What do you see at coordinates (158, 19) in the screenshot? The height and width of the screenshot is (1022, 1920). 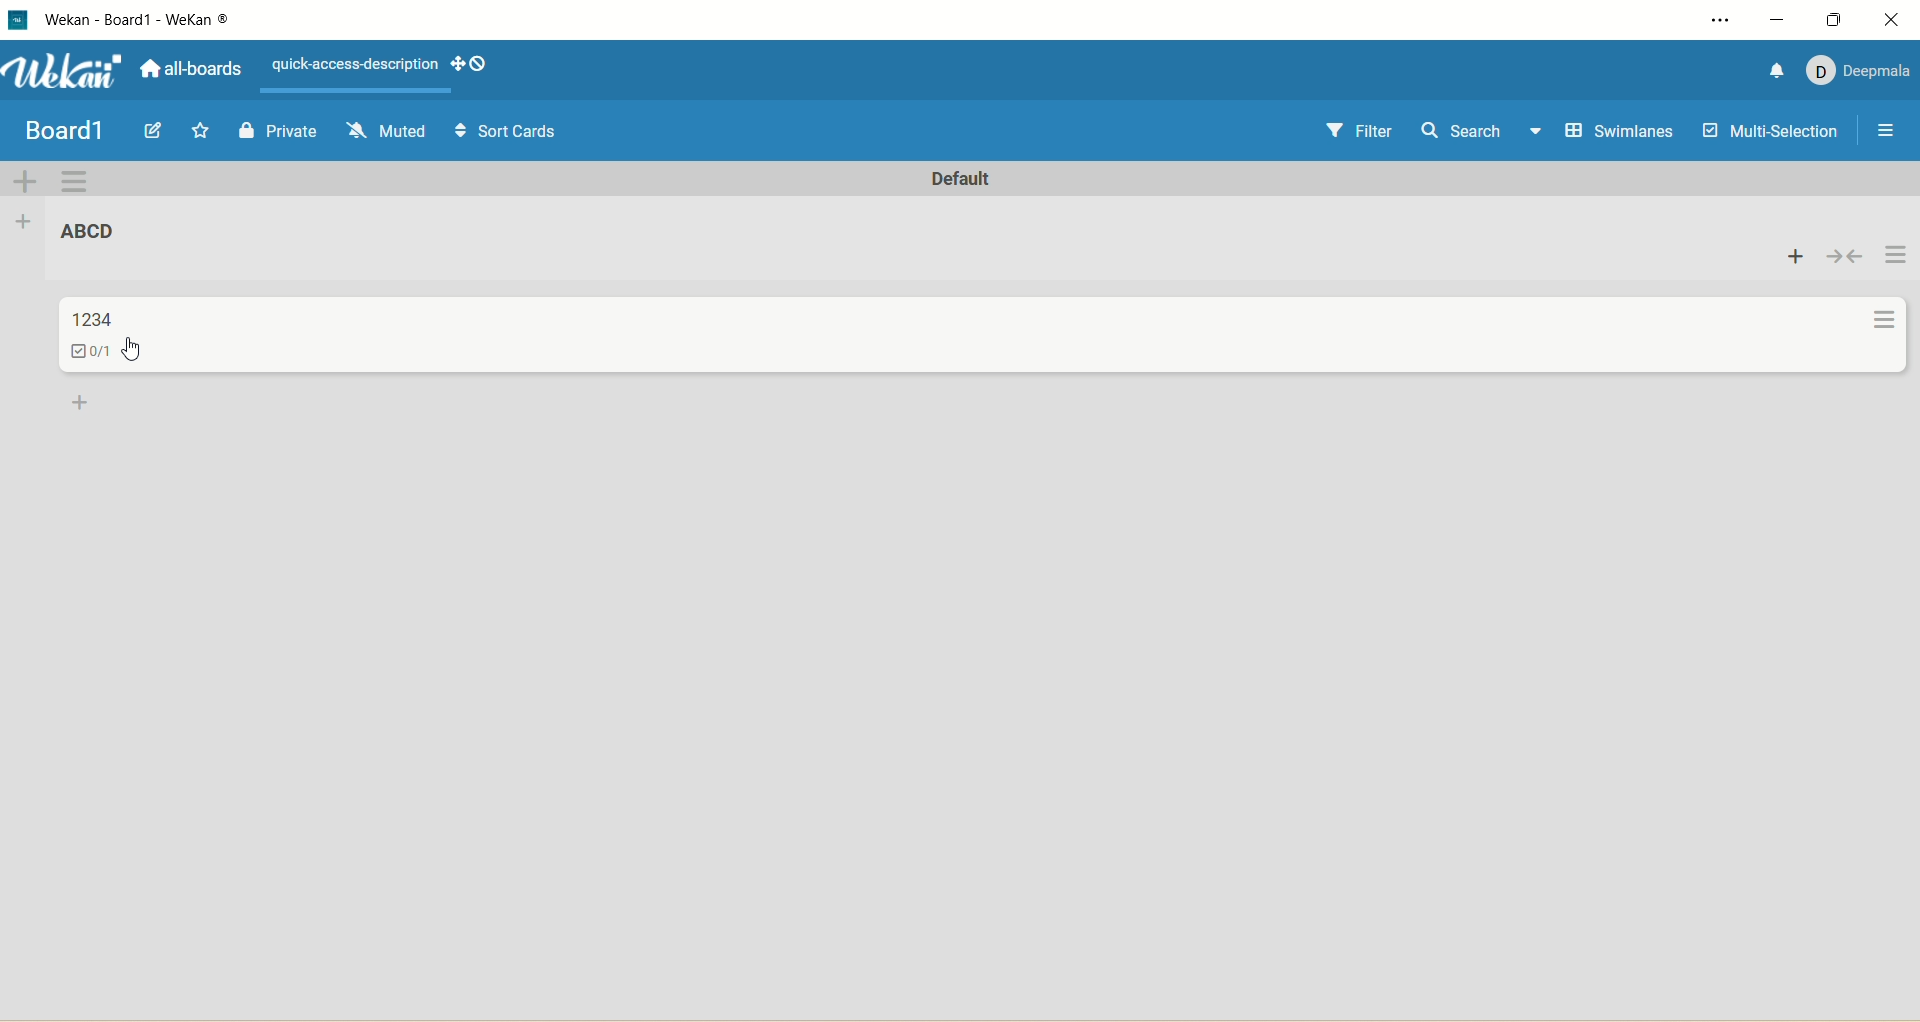 I see `title` at bounding box center [158, 19].